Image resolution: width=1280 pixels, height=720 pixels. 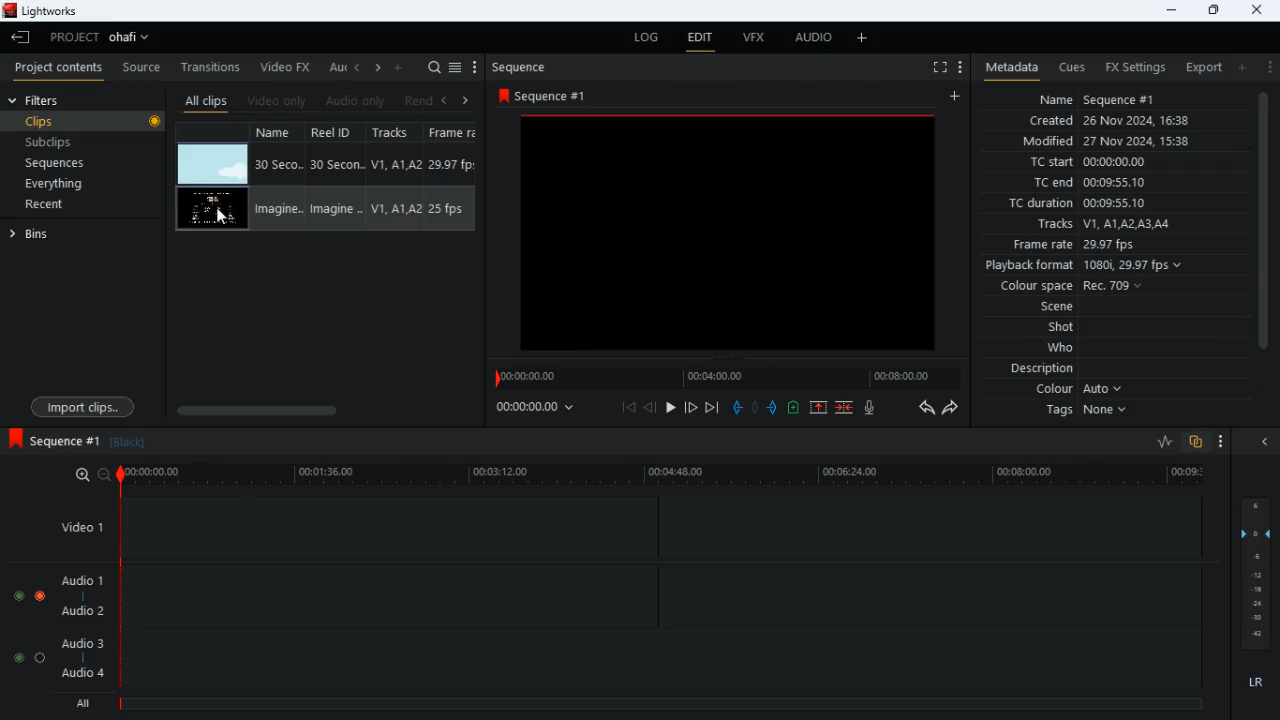 What do you see at coordinates (700, 37) in the screenshot?
I see `edit` at bounding box center [700, 37].